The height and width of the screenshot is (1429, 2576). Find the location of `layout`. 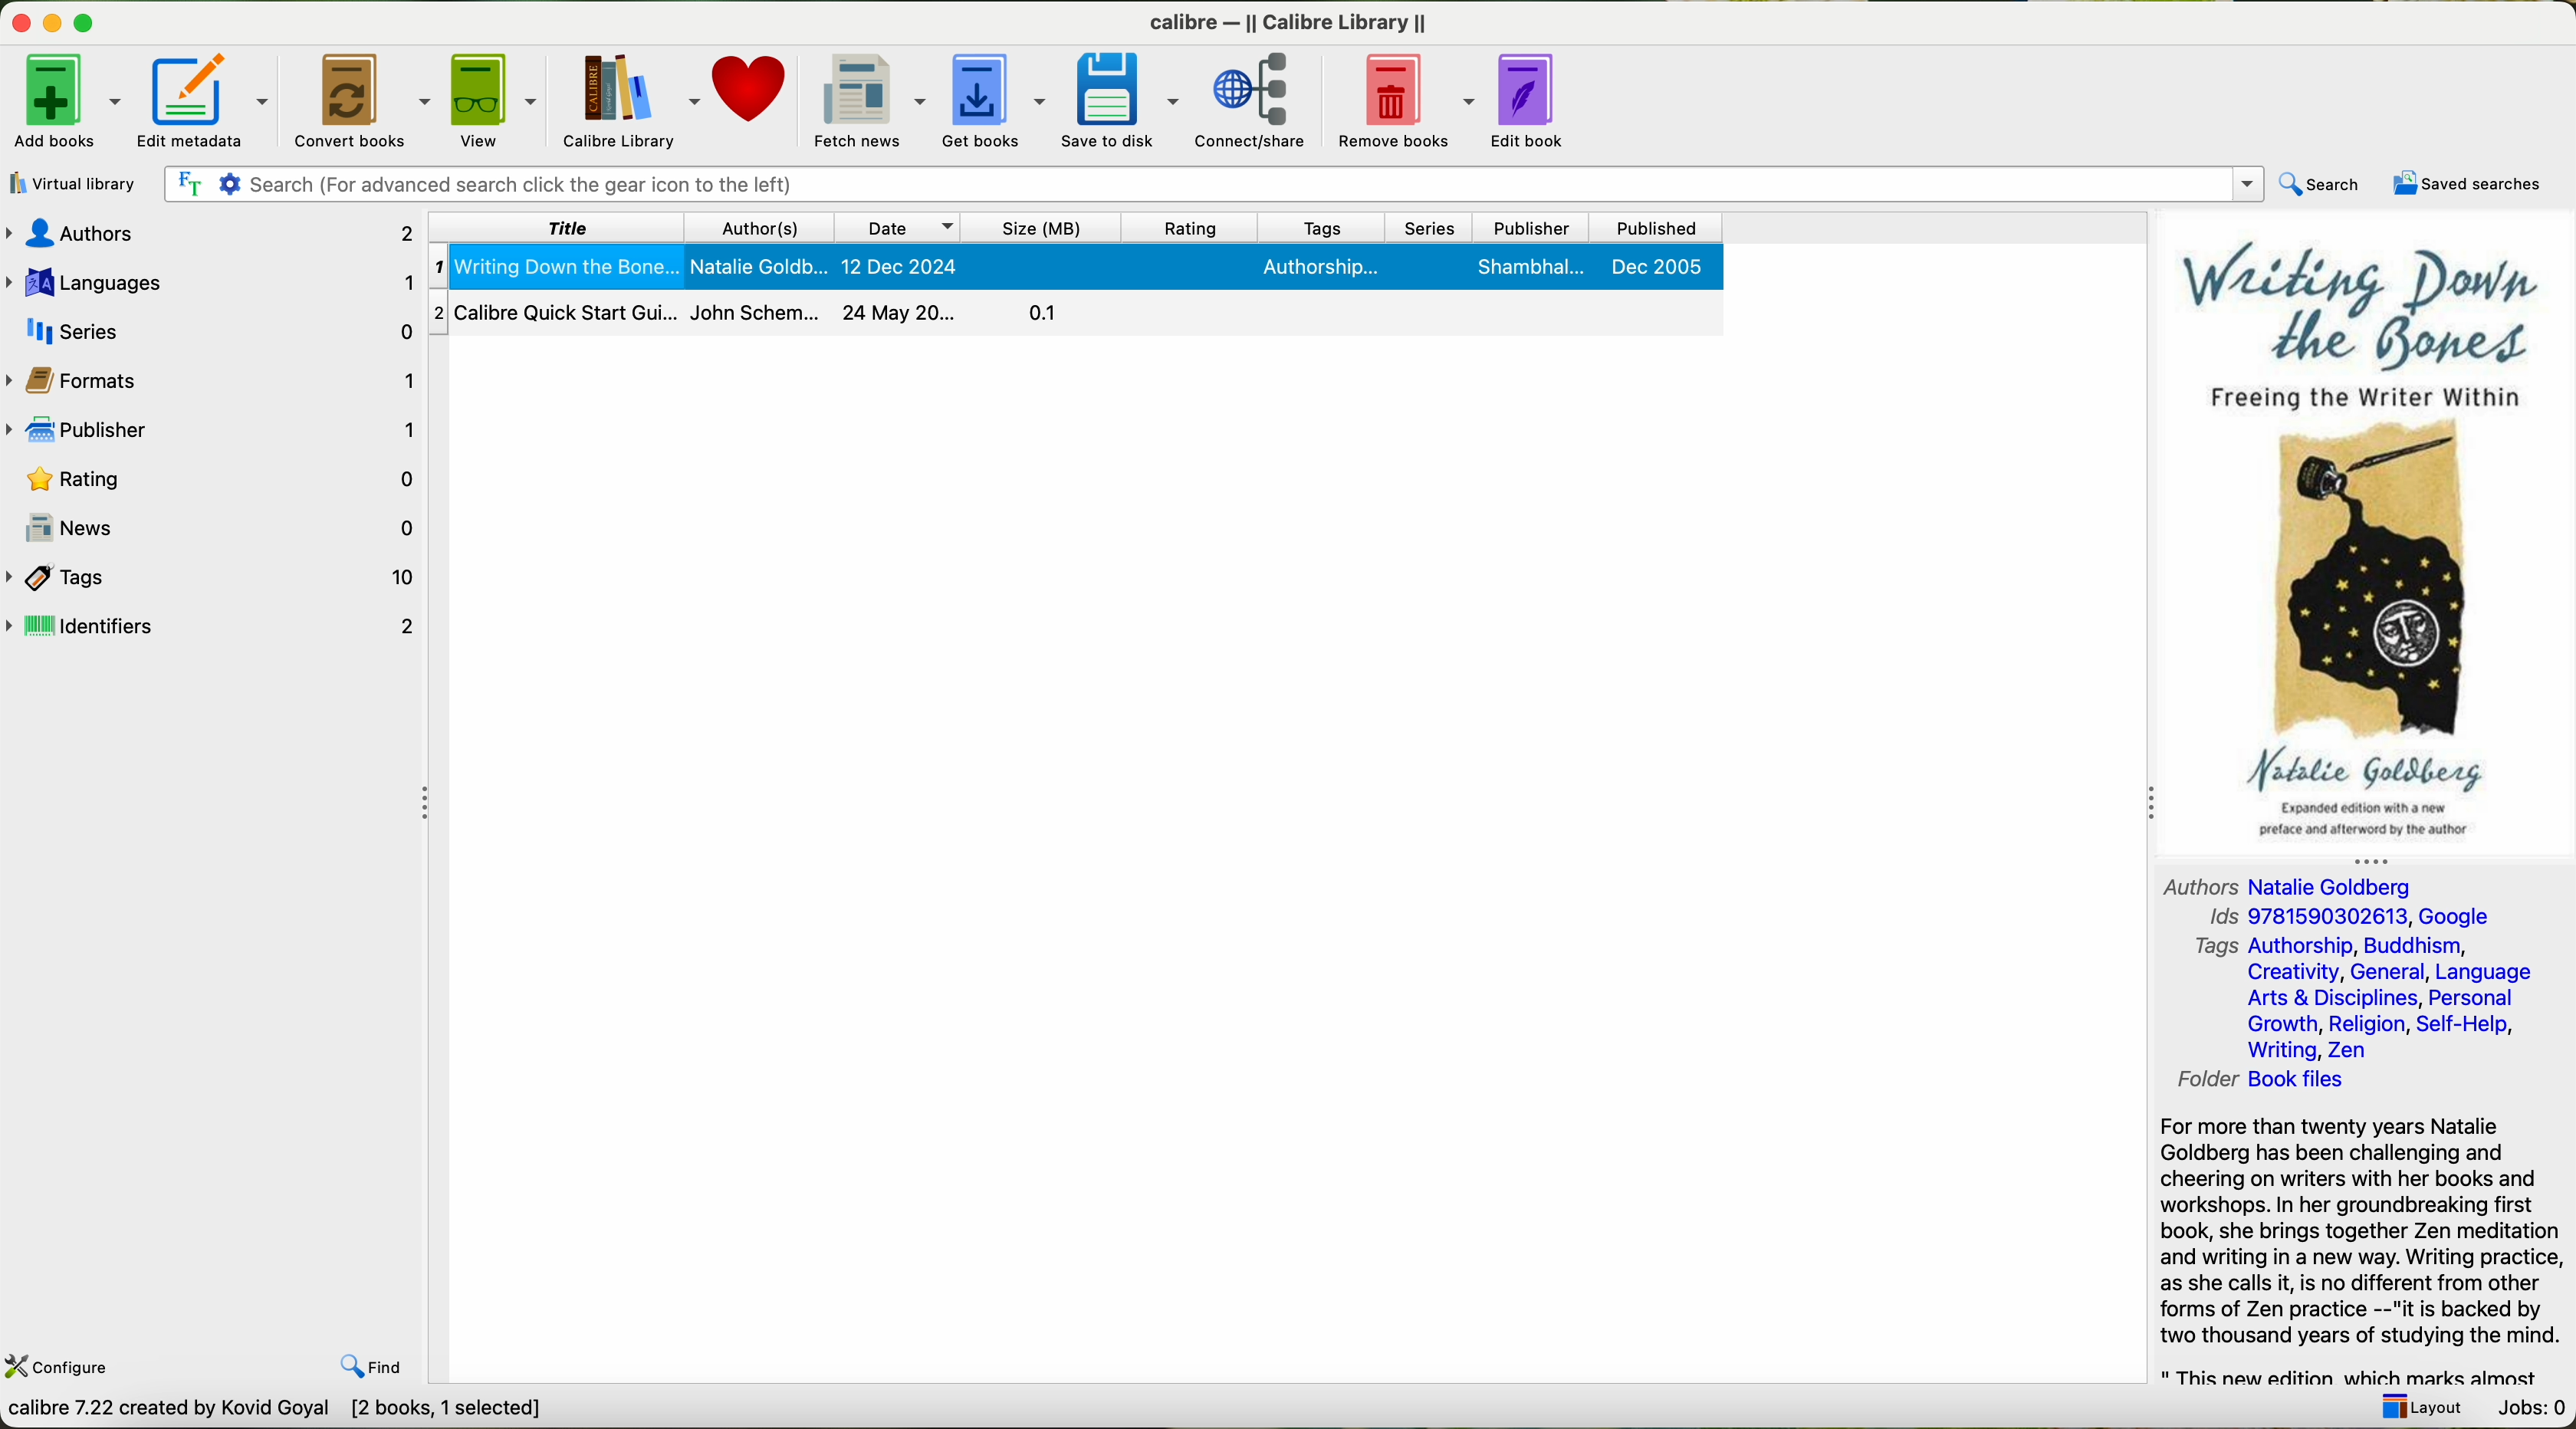

layout is located at coordinates (2423, 1405).